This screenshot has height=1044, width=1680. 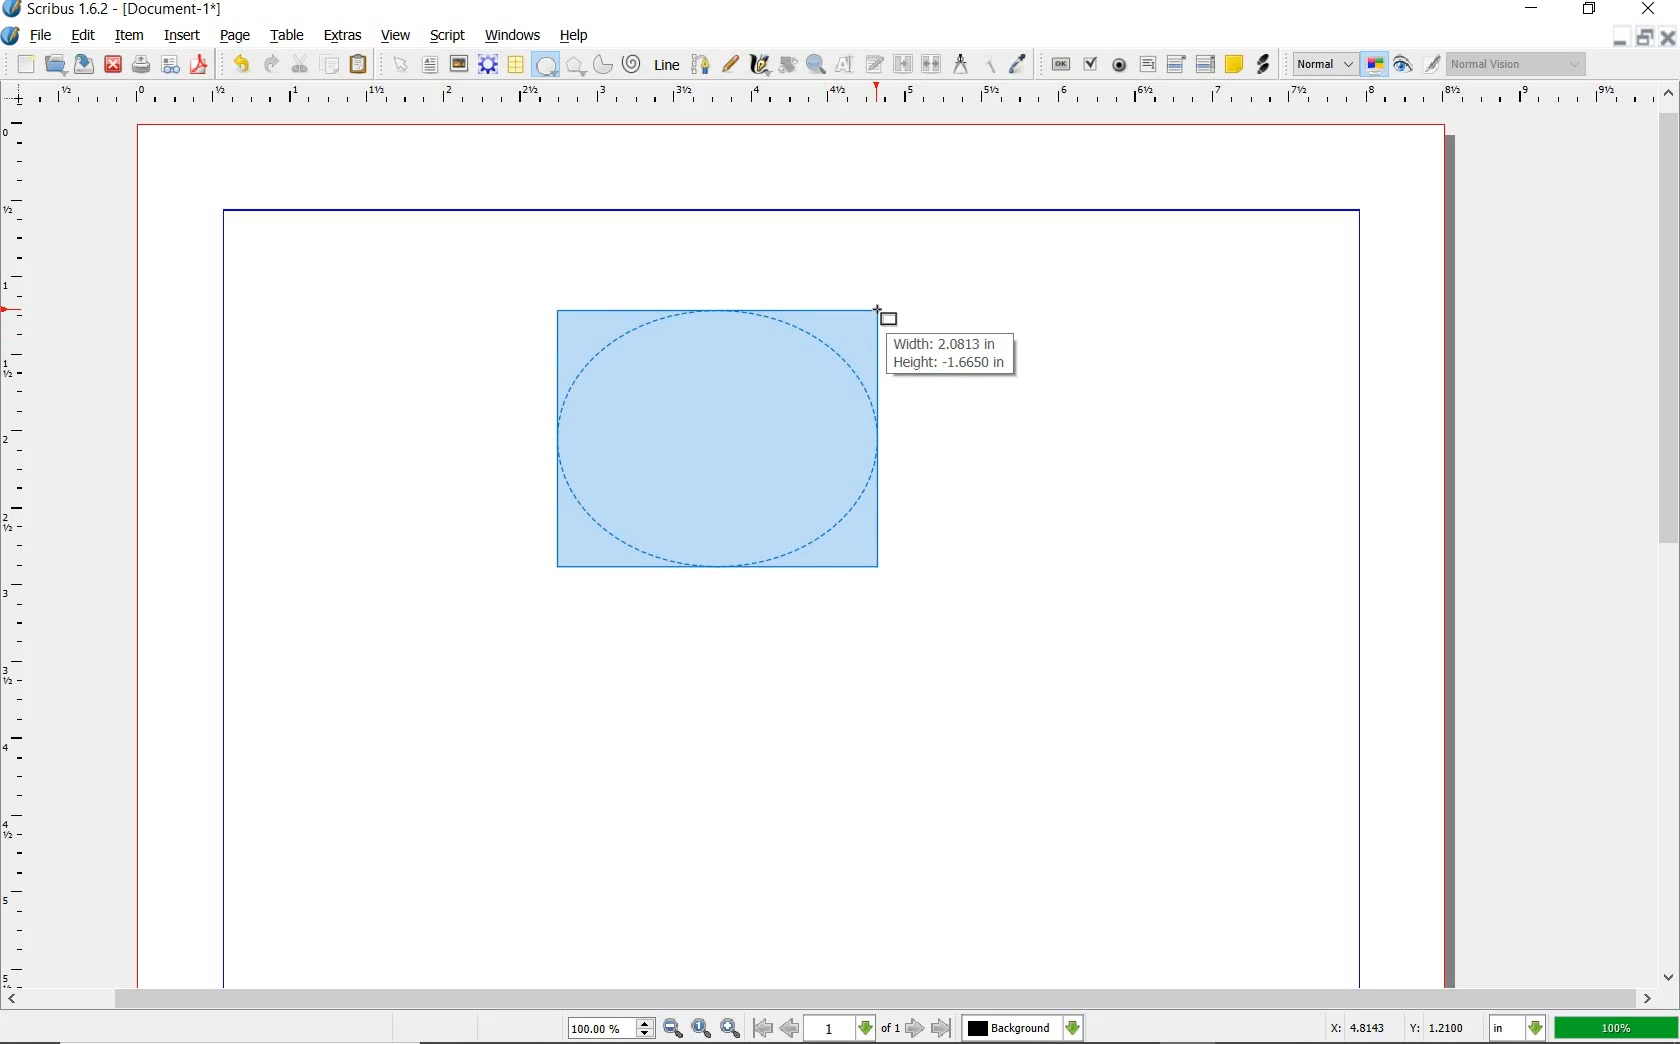 I want to click on next, so click(x=915, y=1028).